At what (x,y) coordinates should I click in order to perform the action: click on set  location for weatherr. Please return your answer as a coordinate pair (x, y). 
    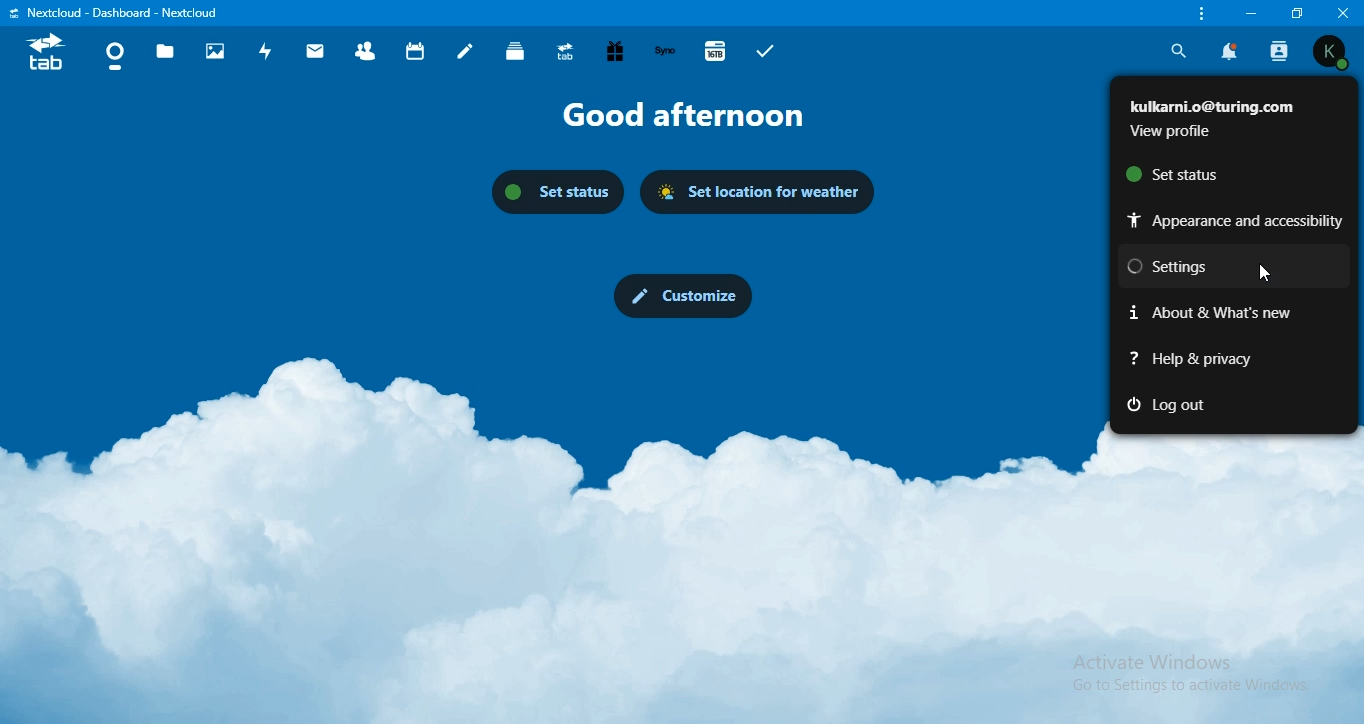
    Looking at the image, I should click on (758, 193).